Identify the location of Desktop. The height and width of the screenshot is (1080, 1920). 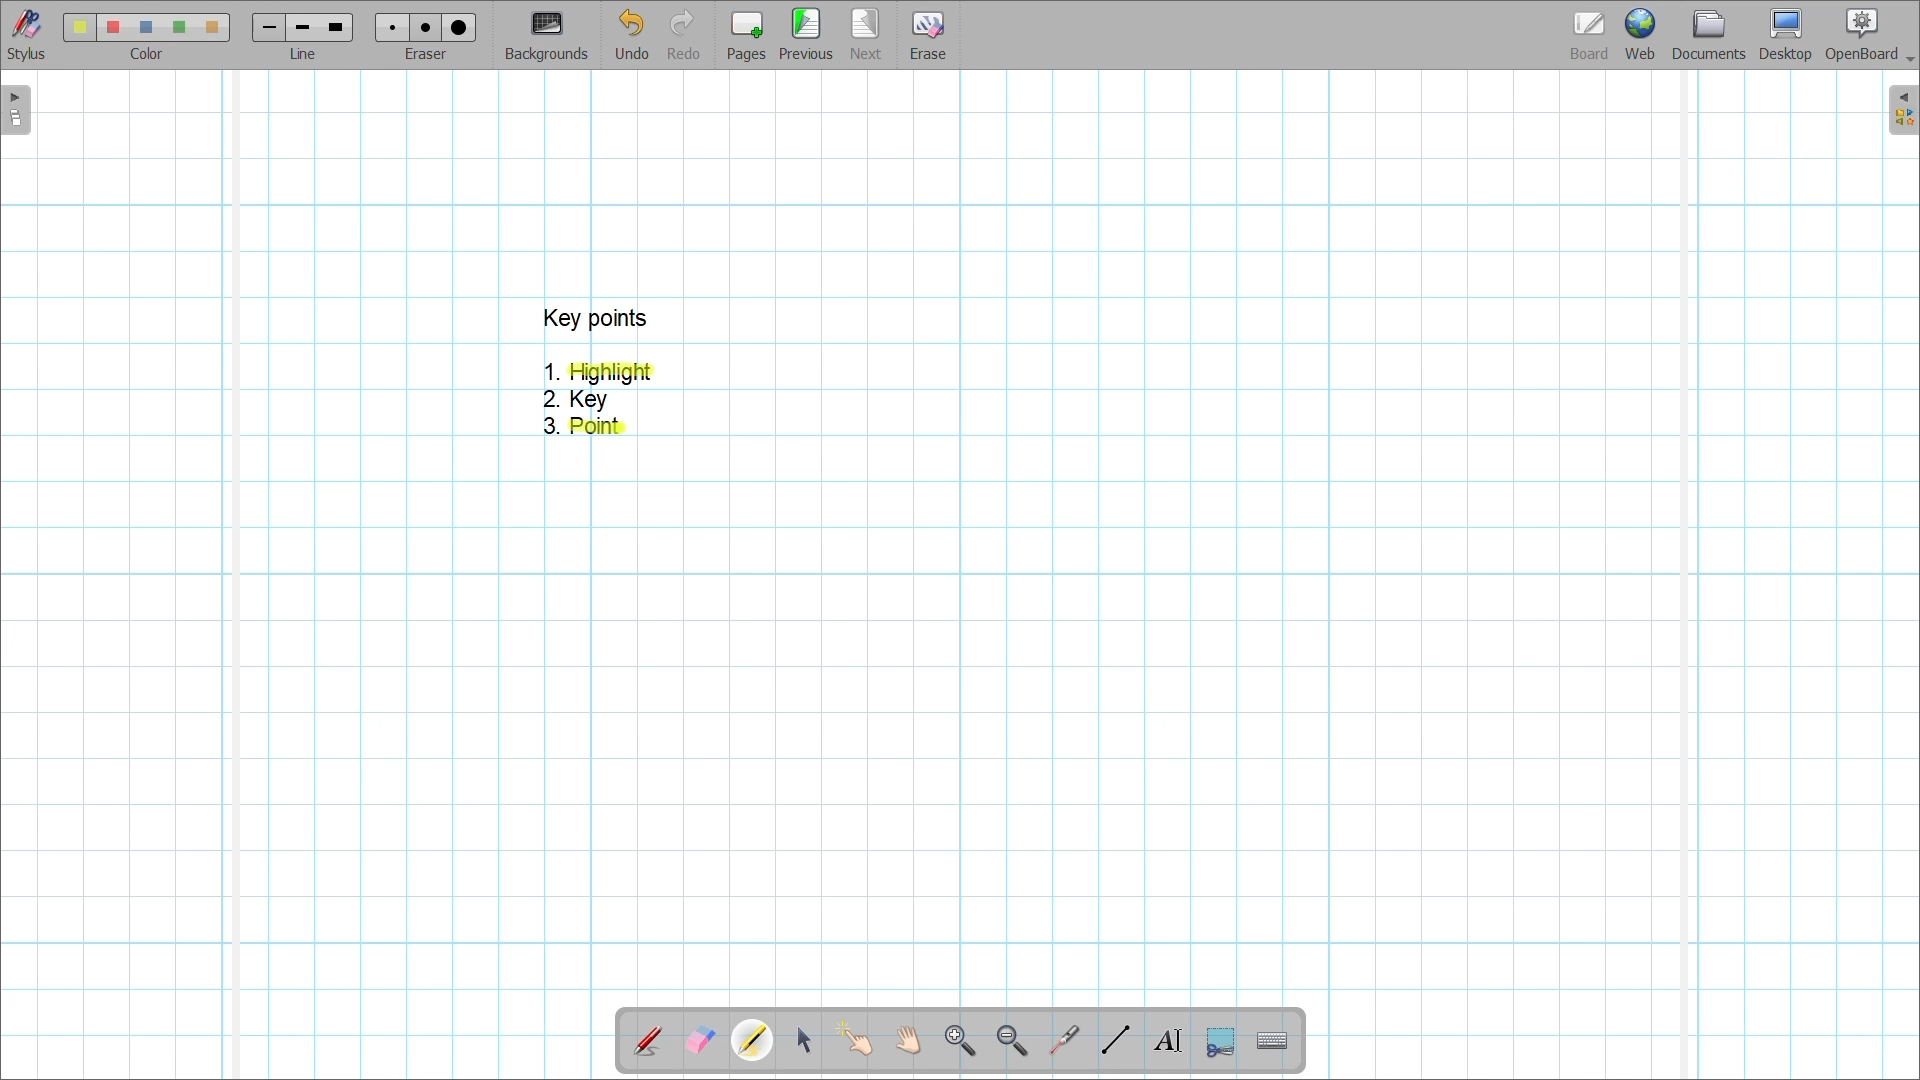
(1786, 35).